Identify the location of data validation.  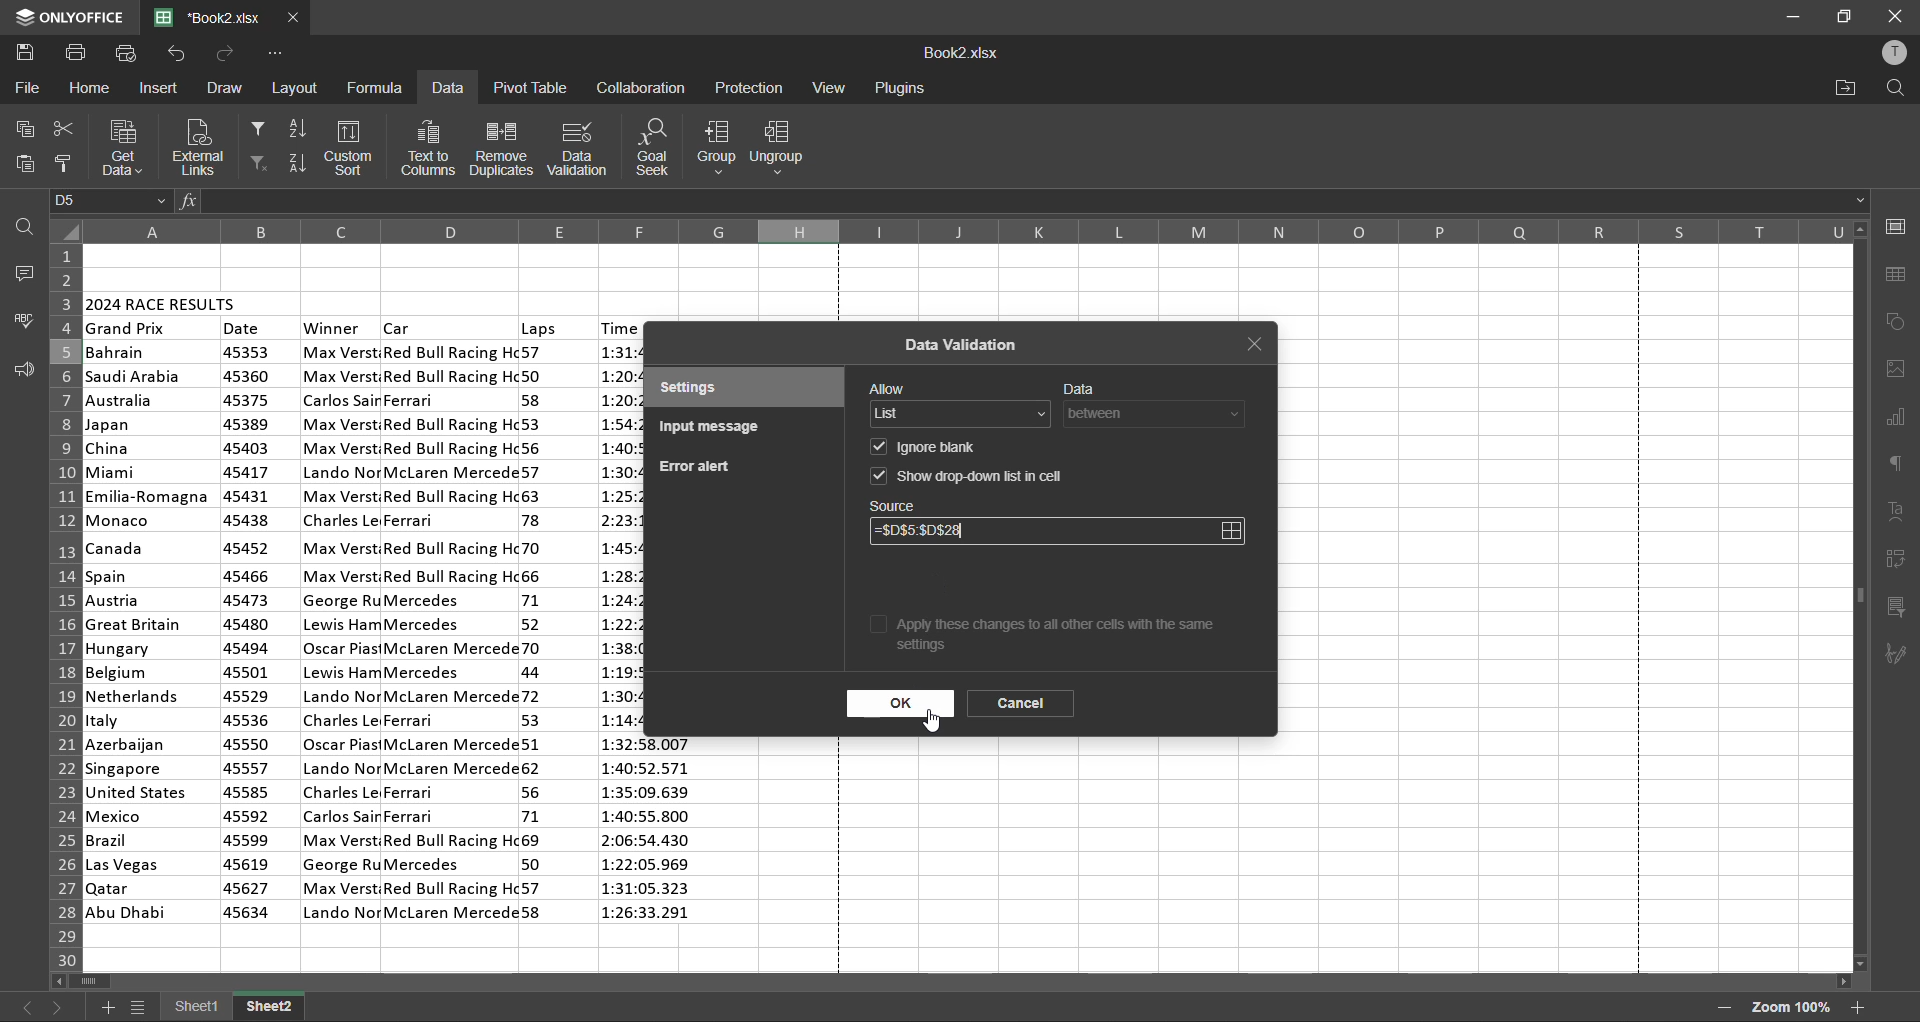
(964, 346).